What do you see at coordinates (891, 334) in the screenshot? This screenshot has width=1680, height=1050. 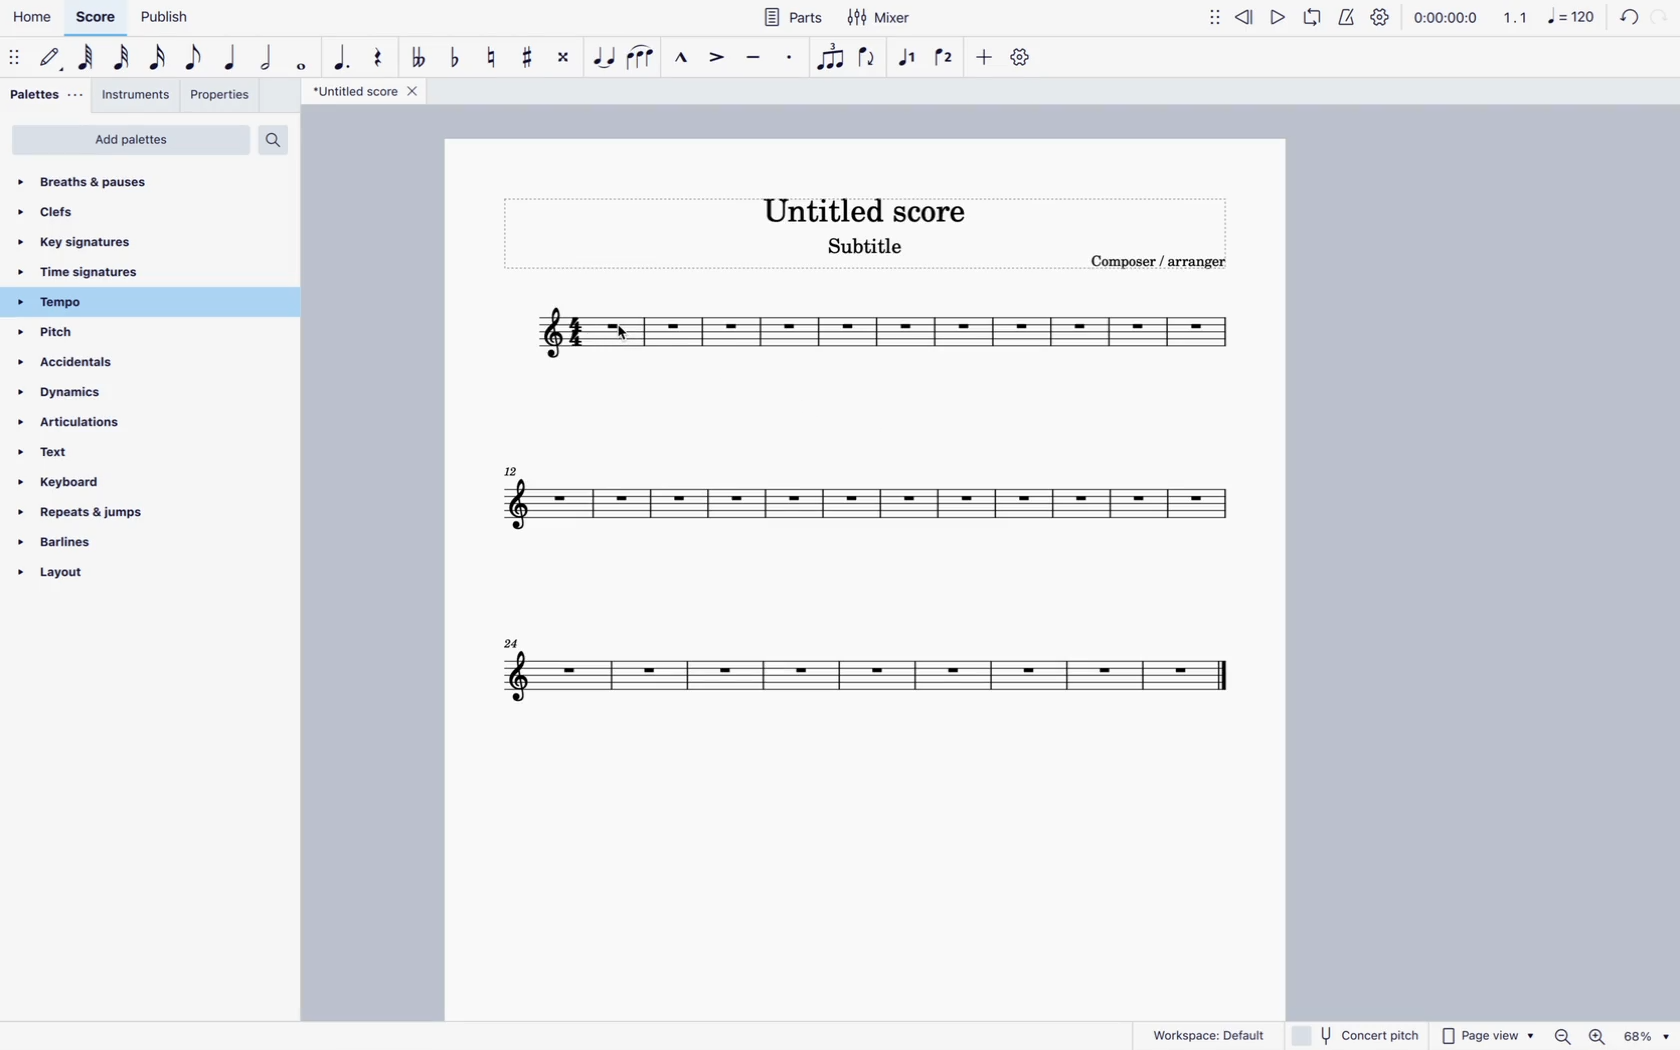 I see `score` at bounding box center [891, 334].